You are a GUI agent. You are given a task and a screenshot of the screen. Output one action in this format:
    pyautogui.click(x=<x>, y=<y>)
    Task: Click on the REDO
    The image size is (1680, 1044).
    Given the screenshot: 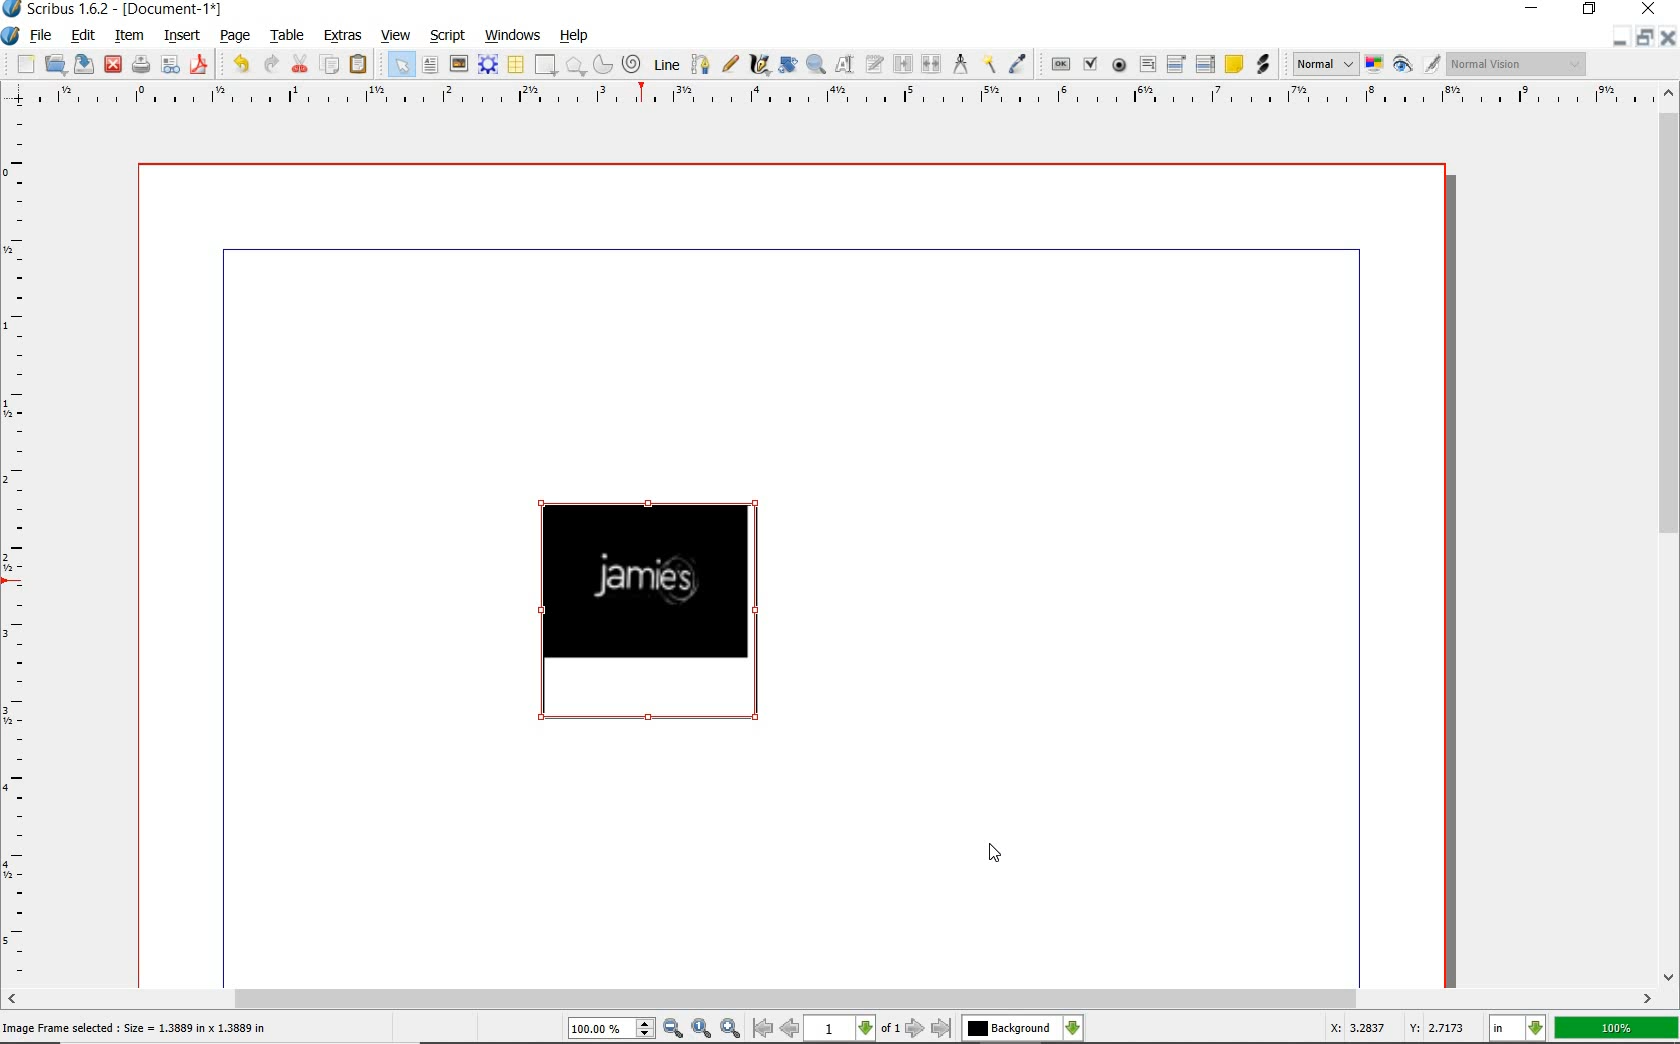 What is the action you would take?
    pyautogui.click(x=239, y=64)
    